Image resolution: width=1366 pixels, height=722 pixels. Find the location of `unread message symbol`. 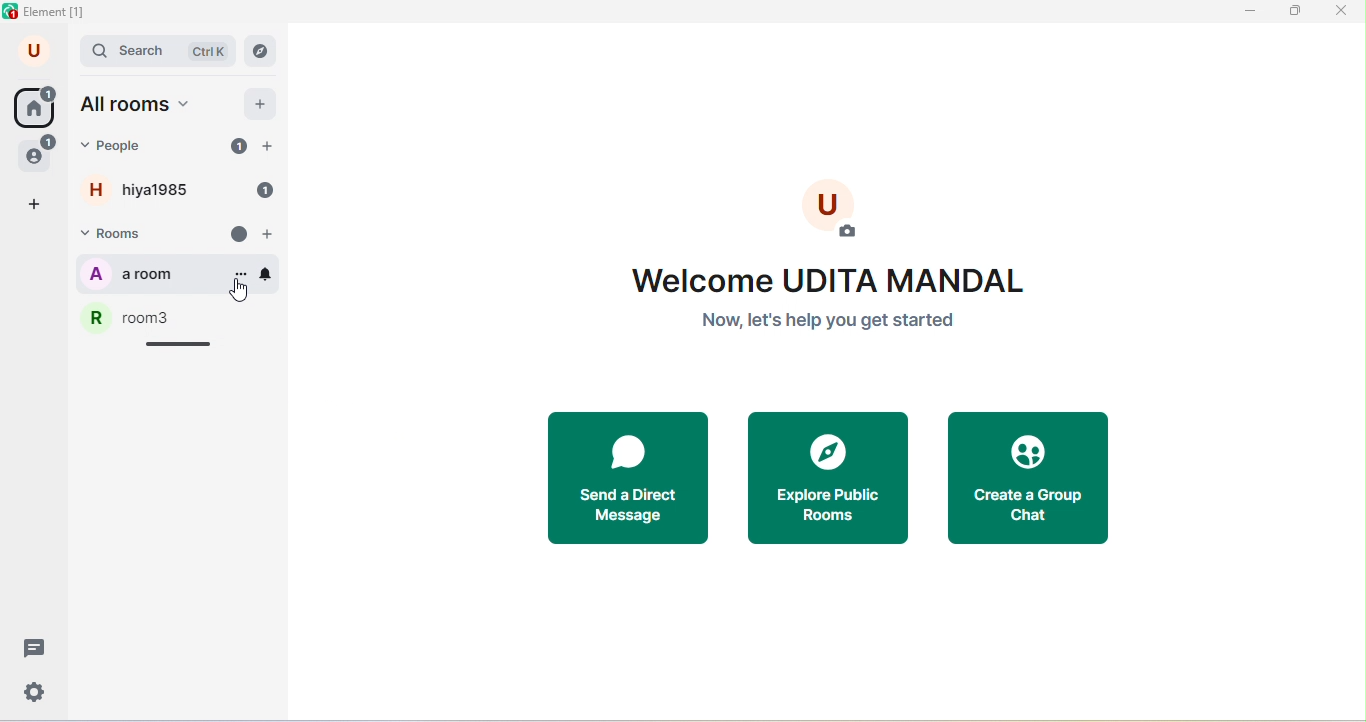

unread message symbol is located at coordinates (240, 235).